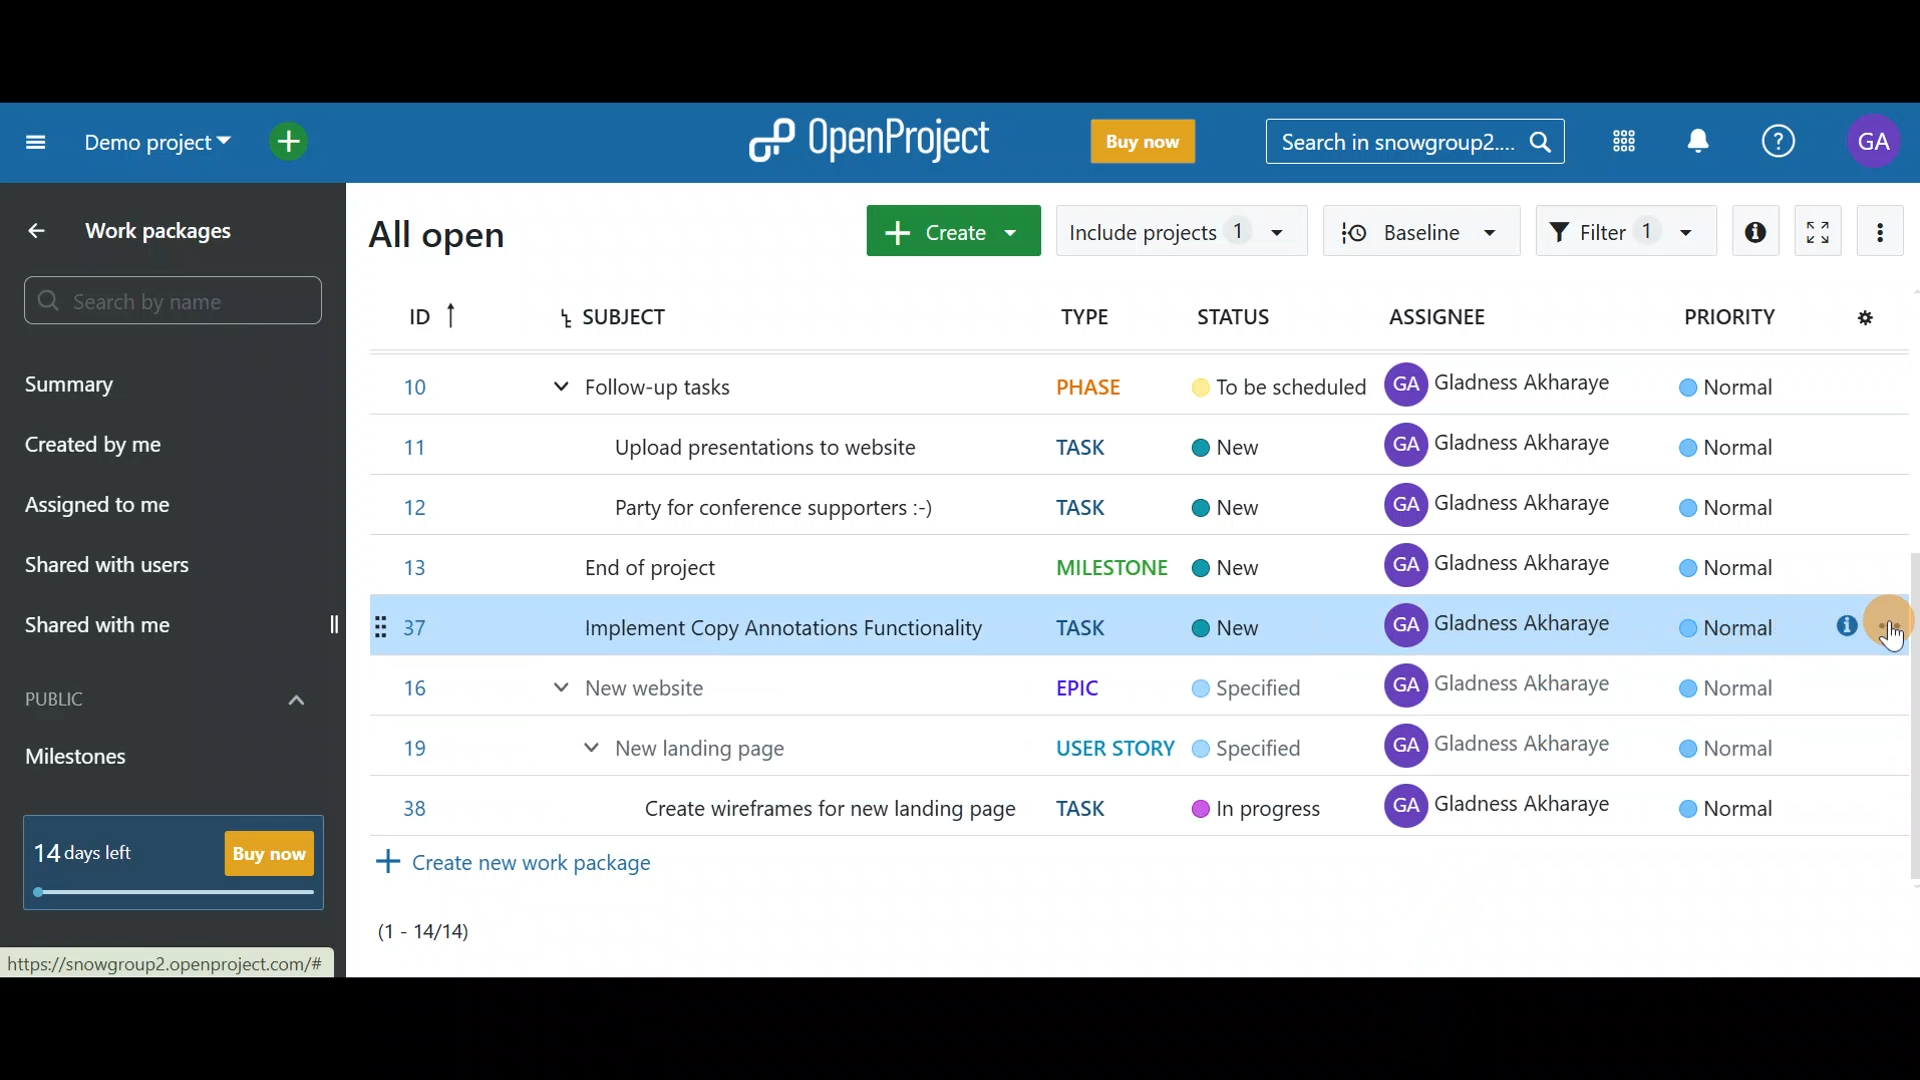 This screenshot has width=1920, height=1080. Describe the element at coordinates (1417, 228) in the screenshot. I see `Baseline` at that location.